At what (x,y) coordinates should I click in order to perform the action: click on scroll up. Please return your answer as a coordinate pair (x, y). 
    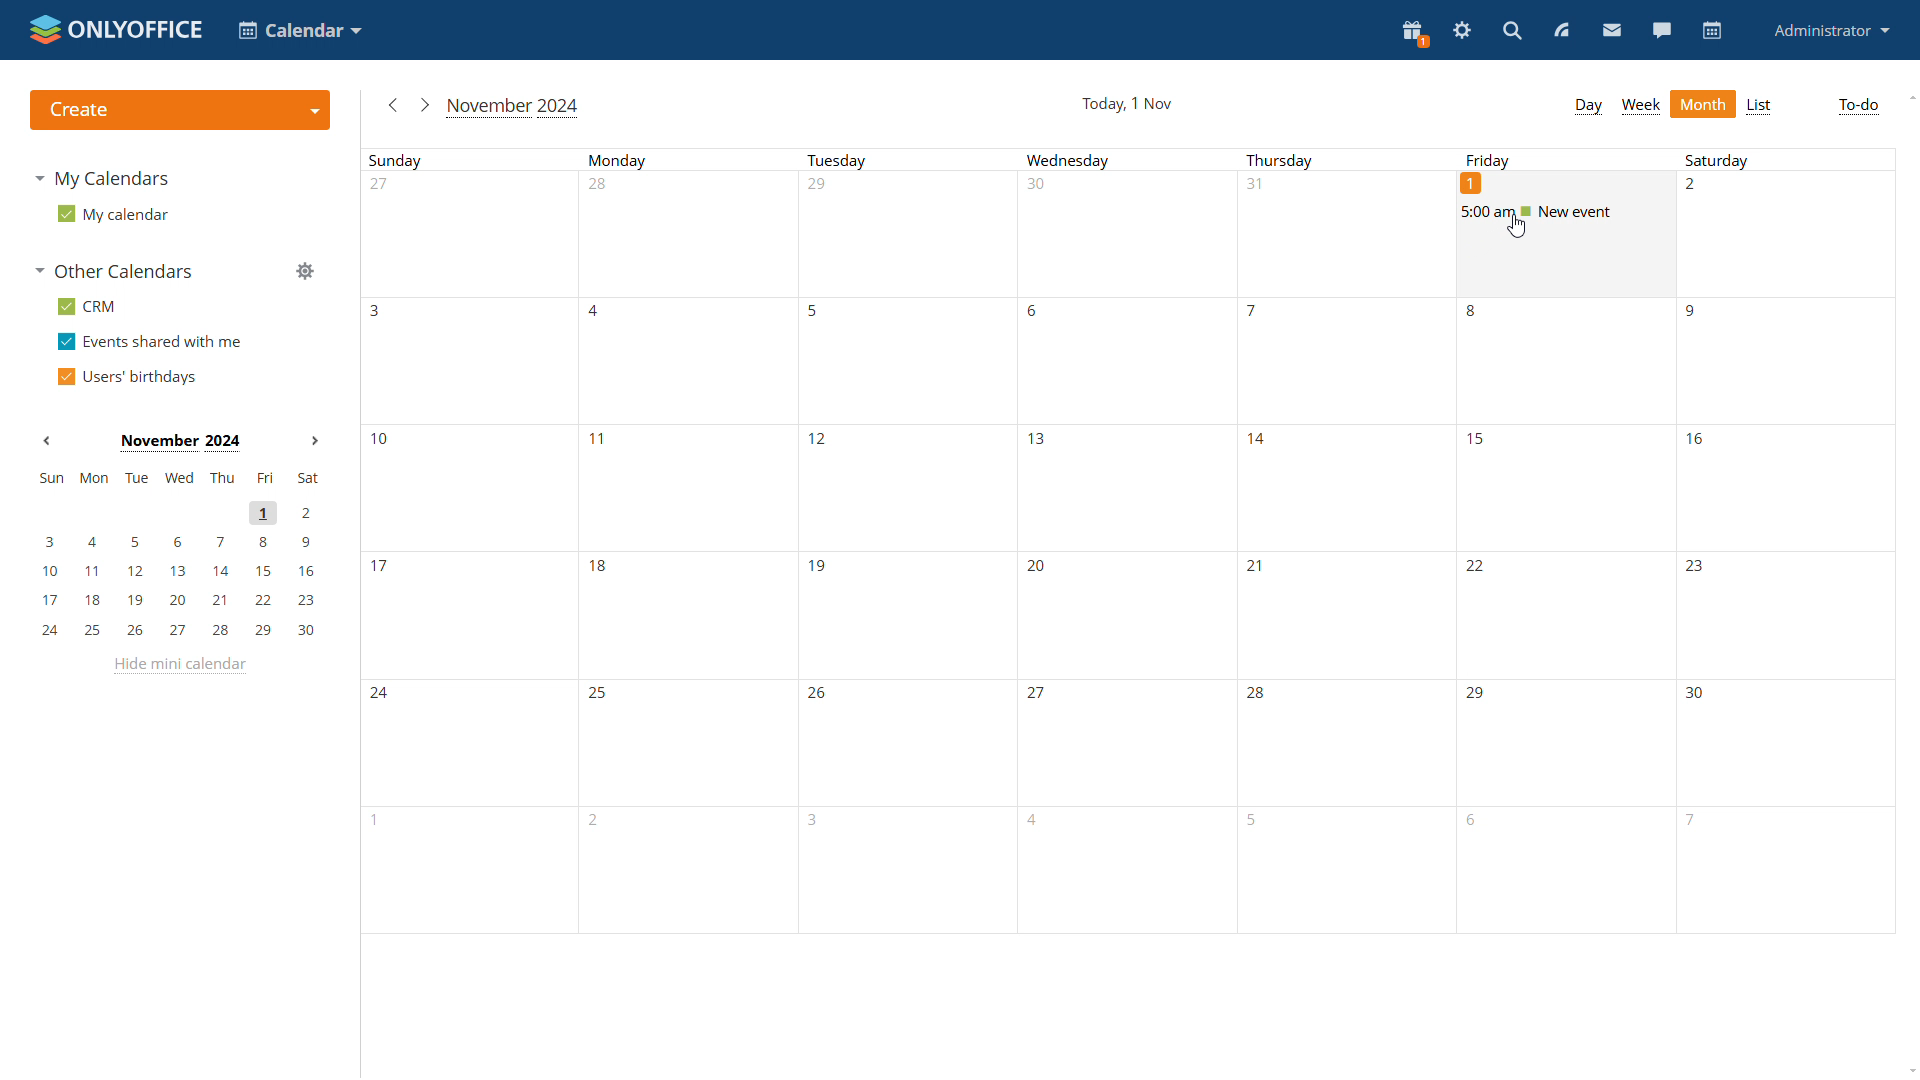
    Looking at the image, I should click on (1911, 96).